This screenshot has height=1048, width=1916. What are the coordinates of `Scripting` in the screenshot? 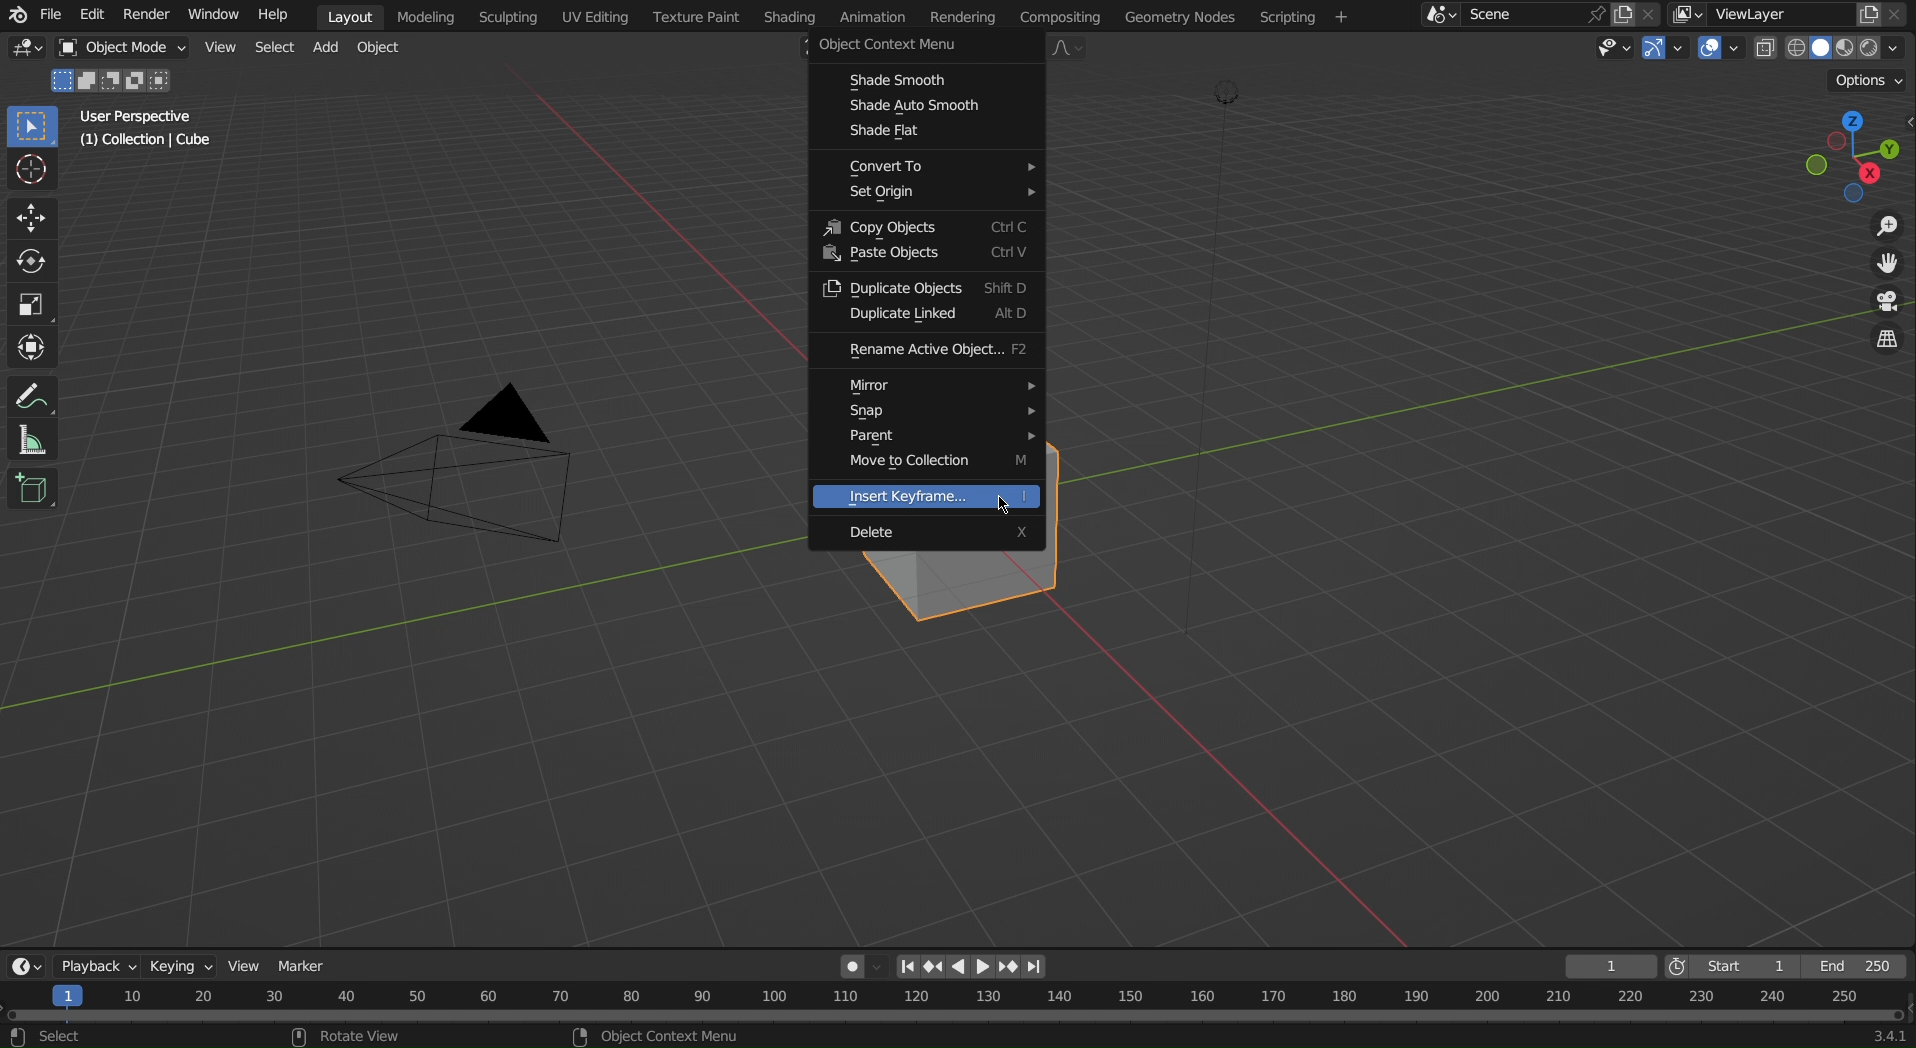 It's located at (1301, 17).